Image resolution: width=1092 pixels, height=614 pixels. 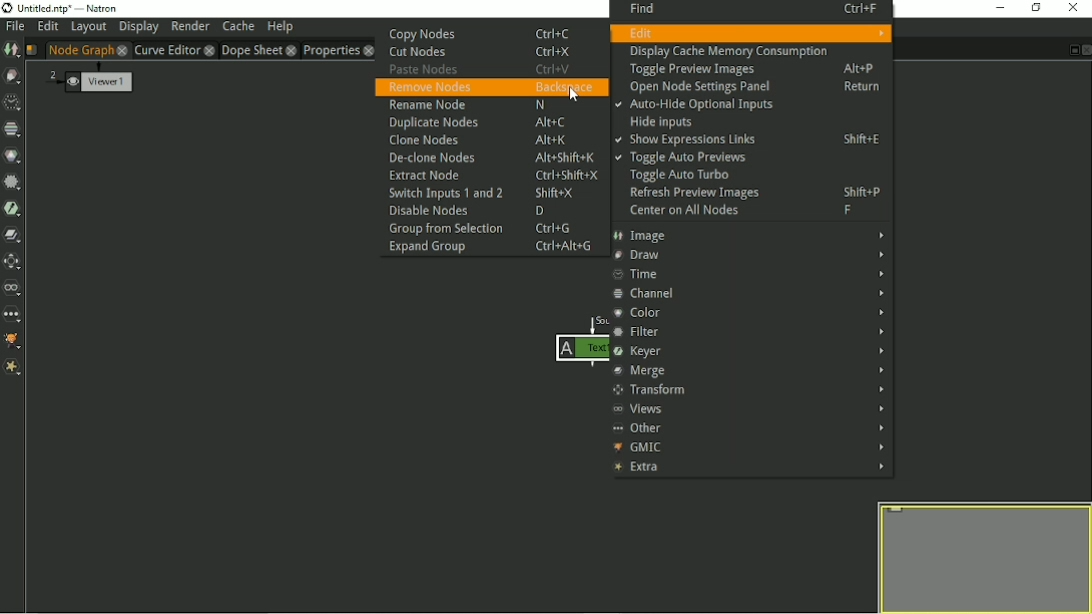 What do you see at coordinates (14, 76) in the screenshot?
I see `Draw` at bounding box center [14, 76].